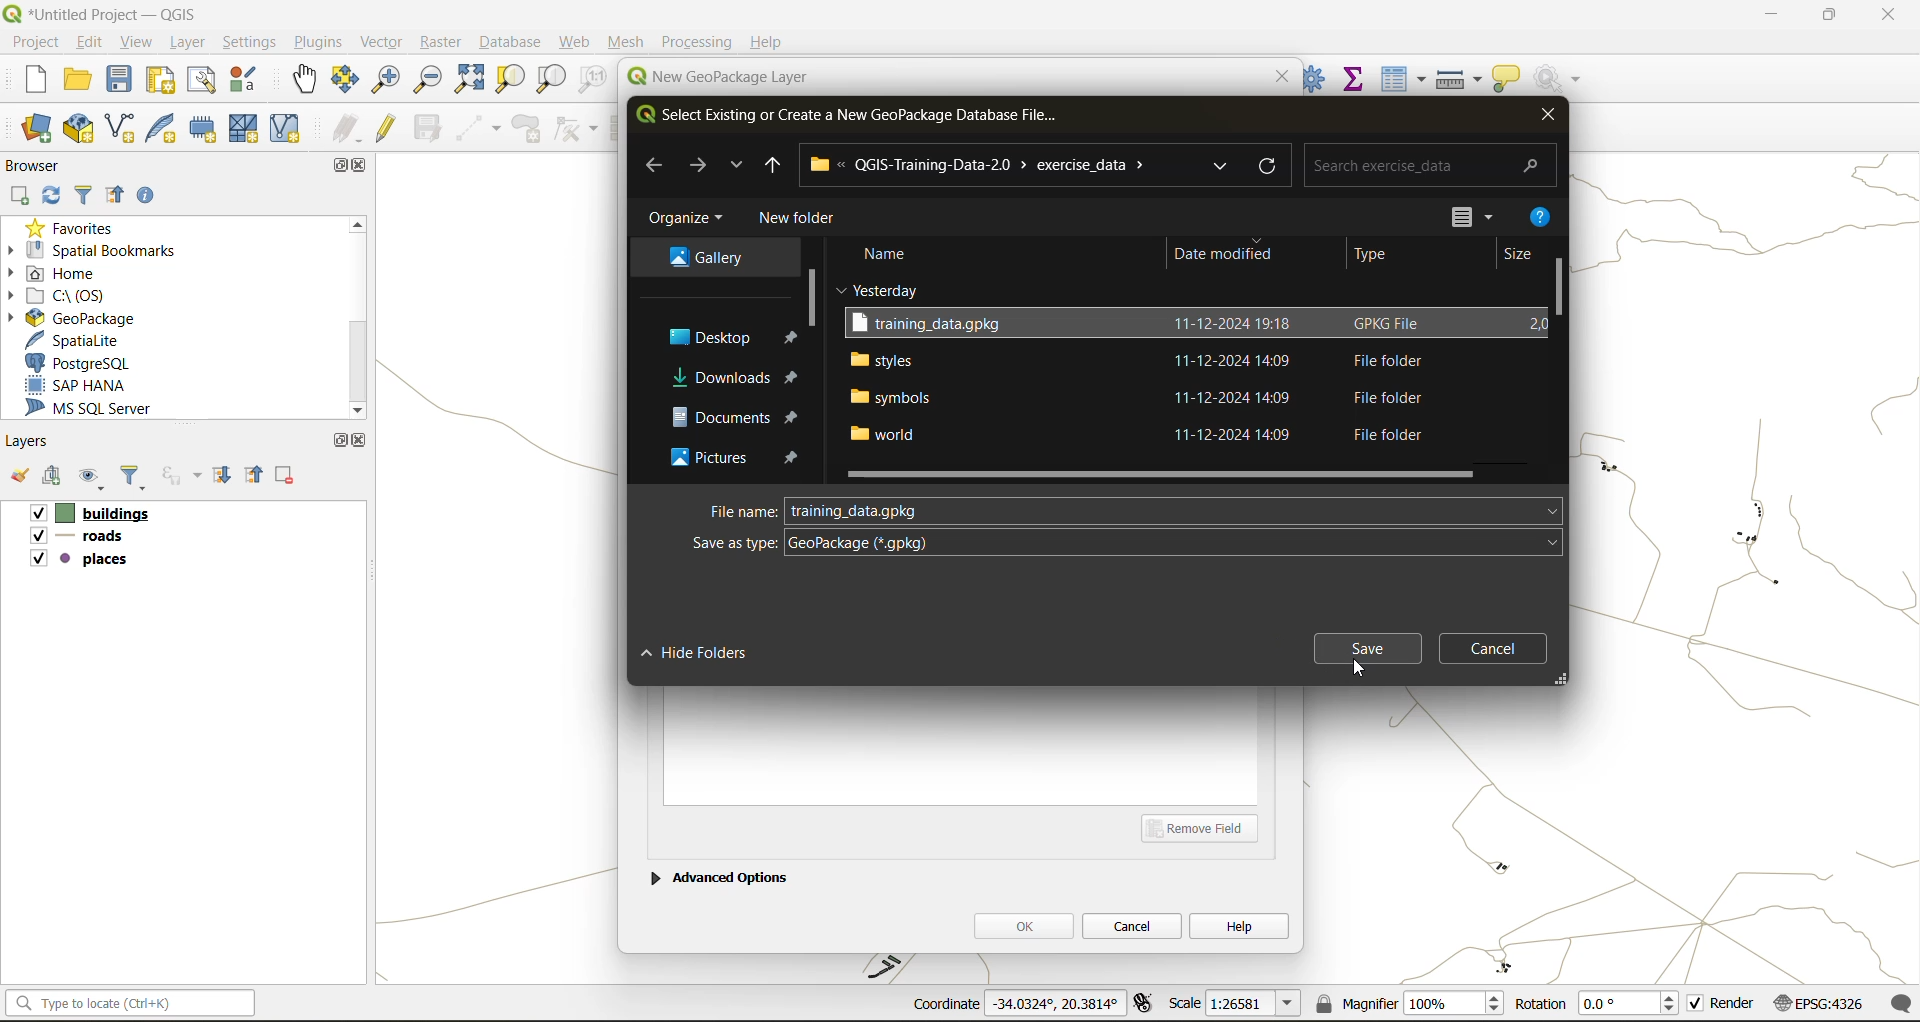  I want to click on close, so click(1546, 118).